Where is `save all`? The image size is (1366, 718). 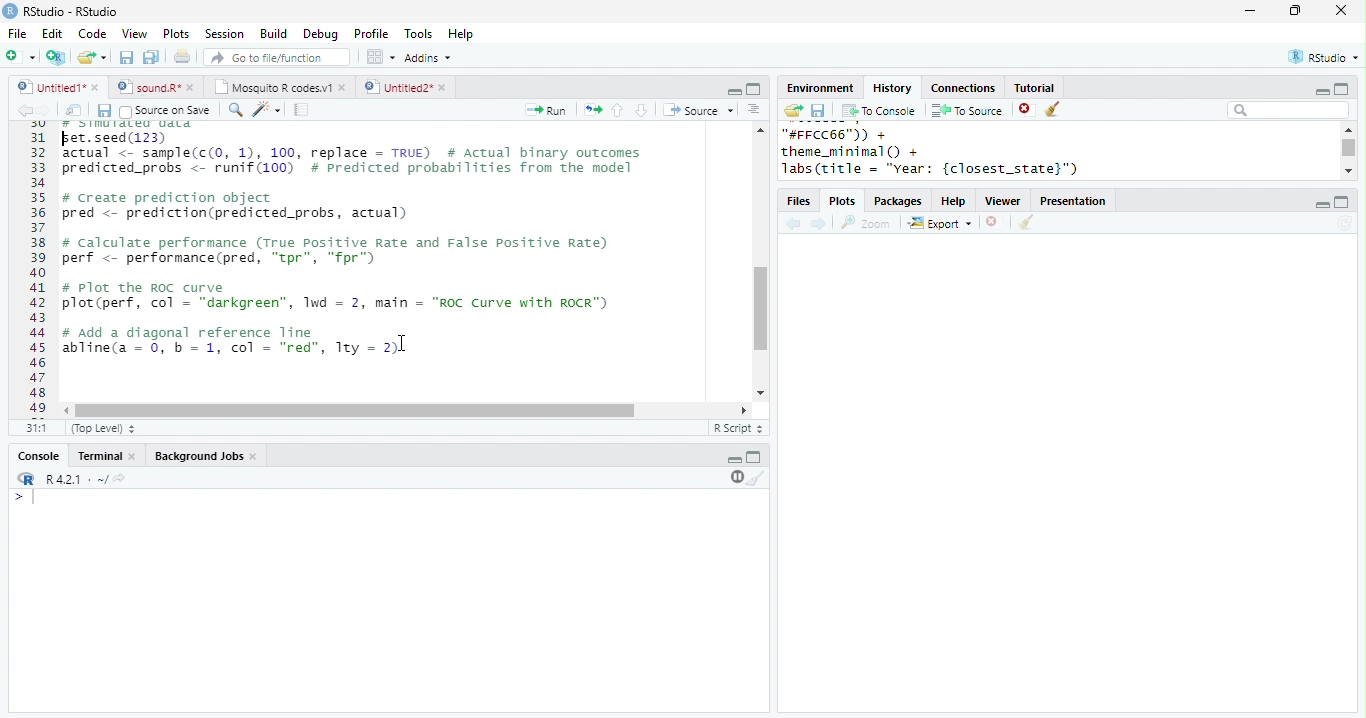
save all is located at coordinates (151, 57).